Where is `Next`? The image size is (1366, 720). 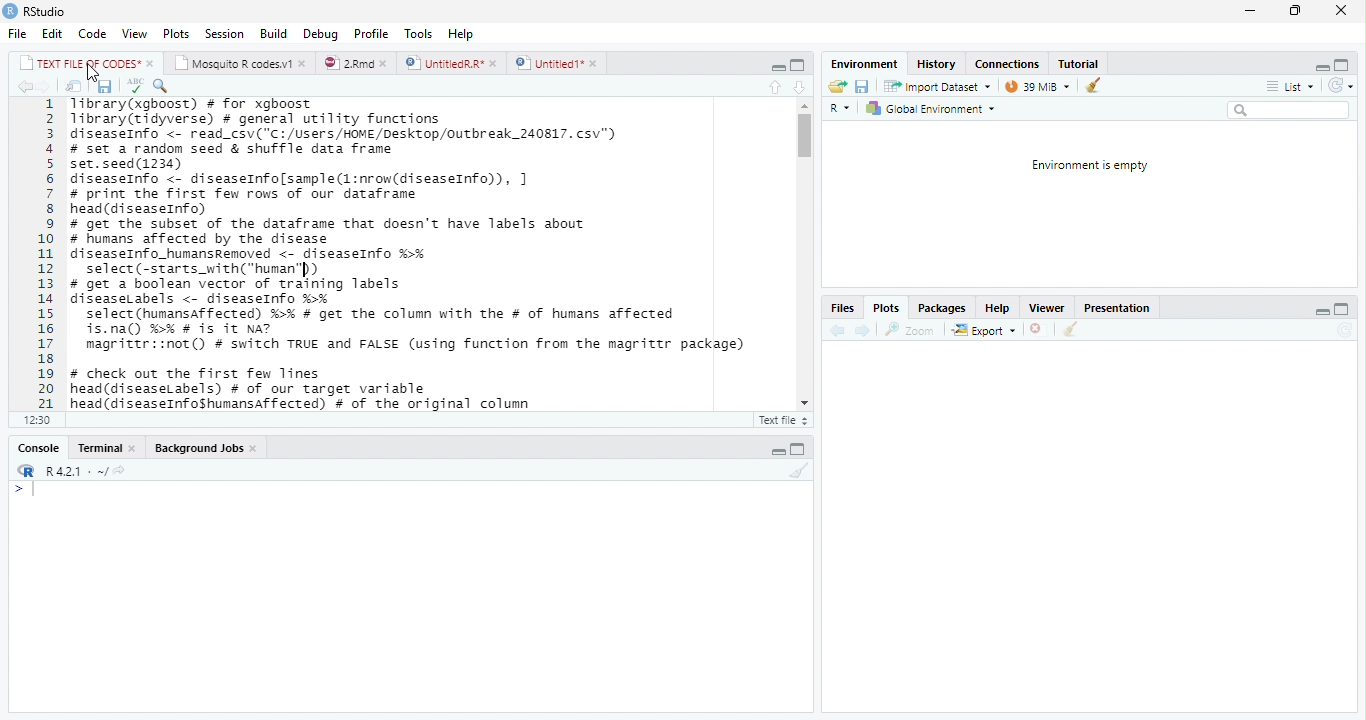
Next is located at coordinates (862, 331).